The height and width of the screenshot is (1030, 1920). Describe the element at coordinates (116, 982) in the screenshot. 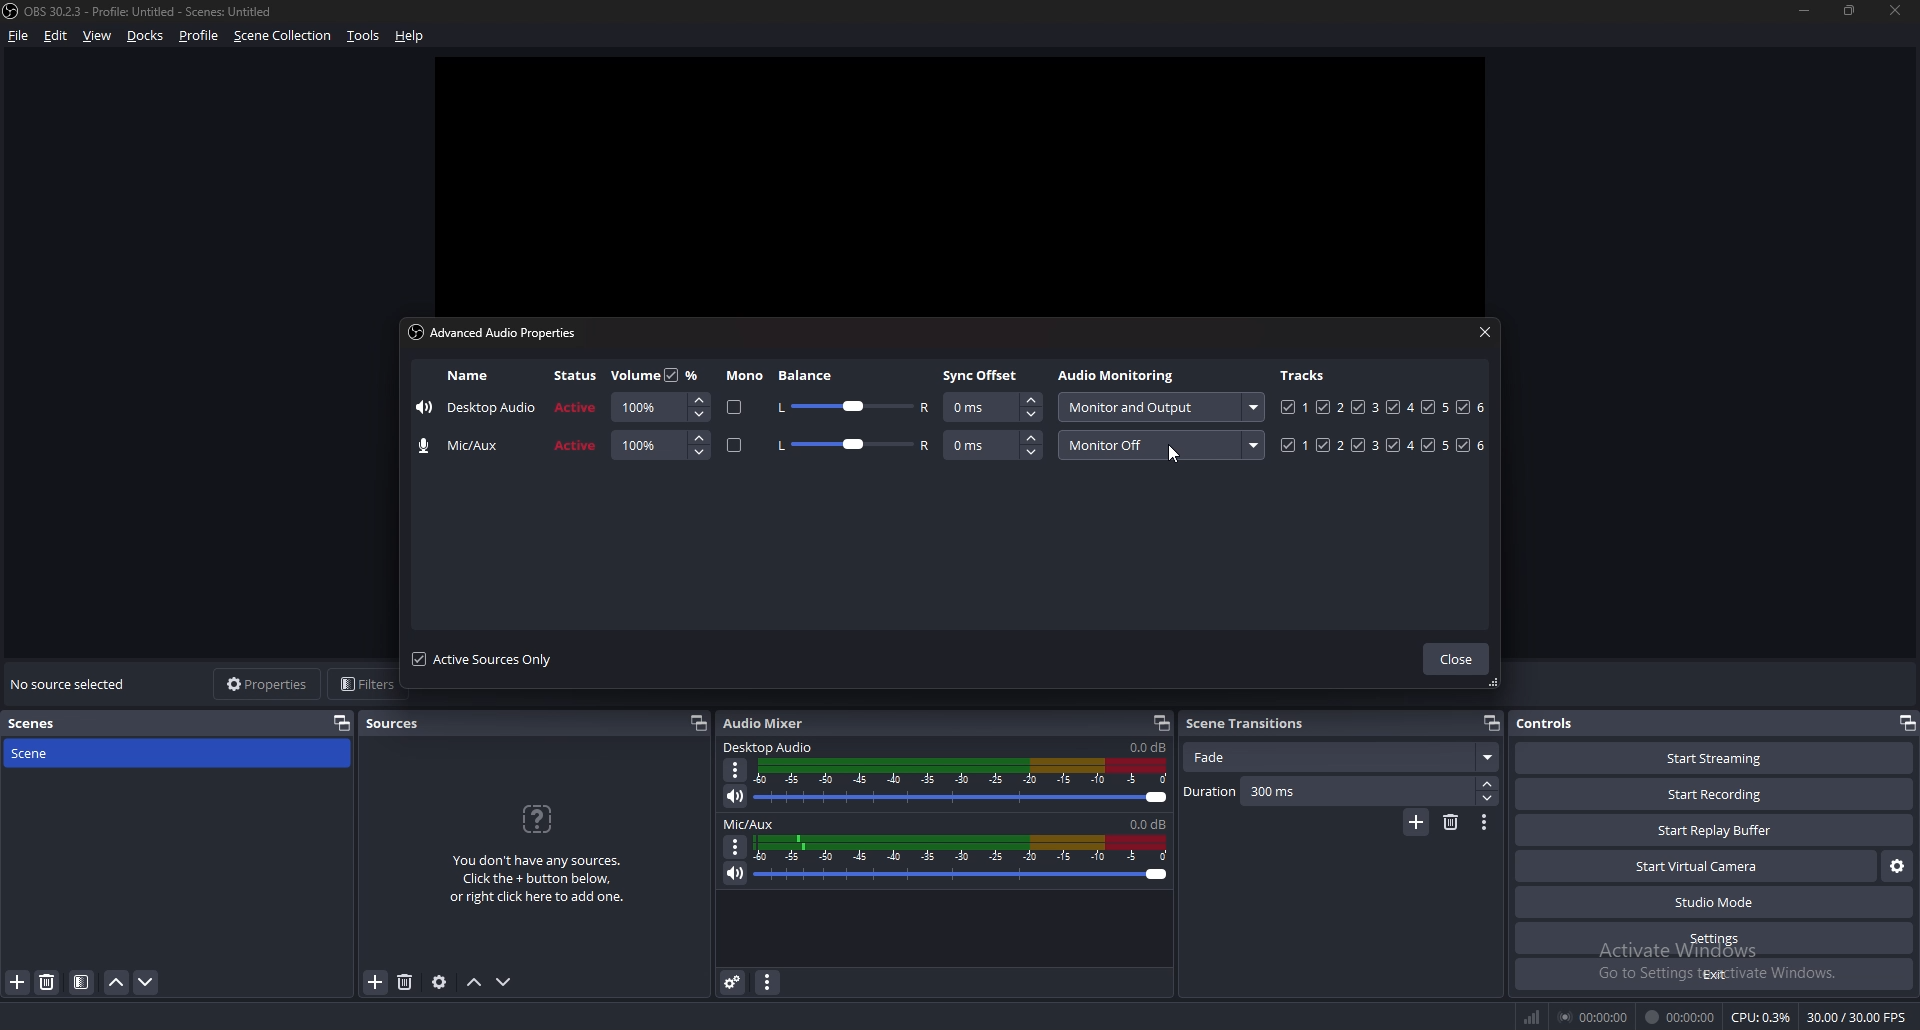

I see `move scene up` at that location.